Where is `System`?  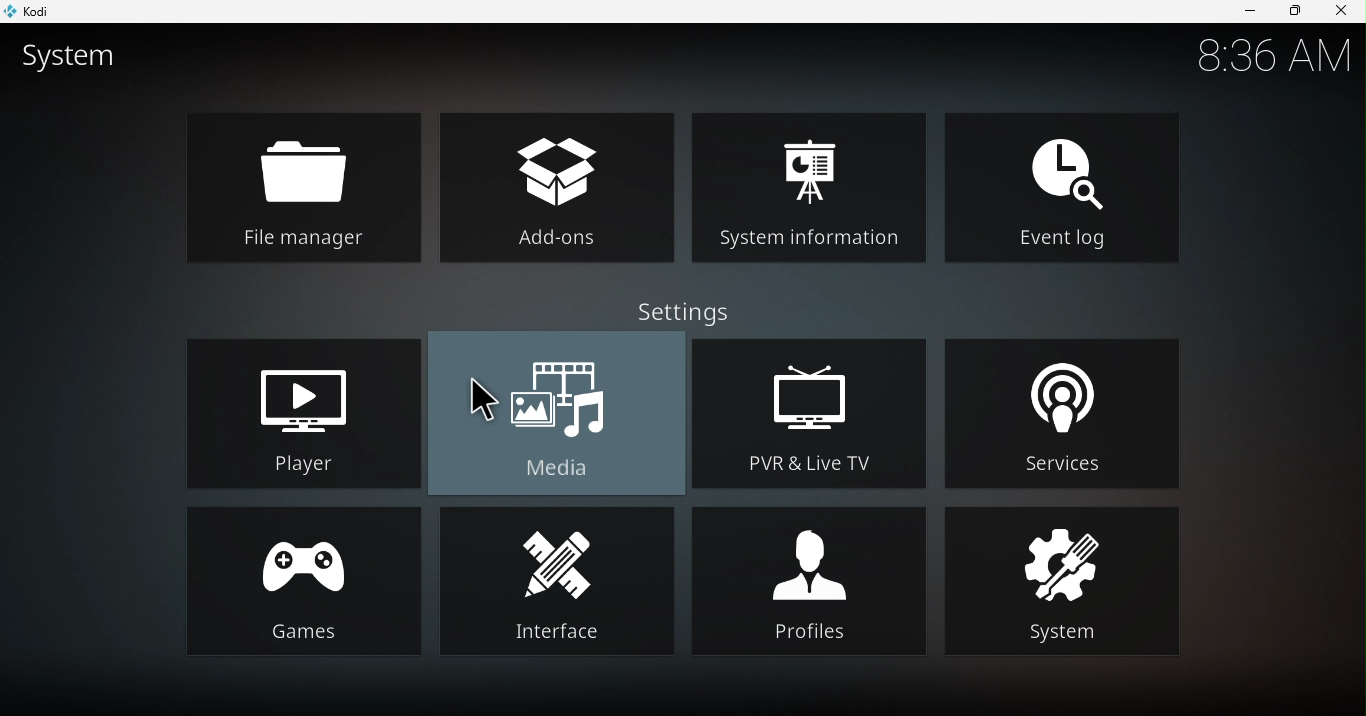 System is located at coordinates (1065, 583).